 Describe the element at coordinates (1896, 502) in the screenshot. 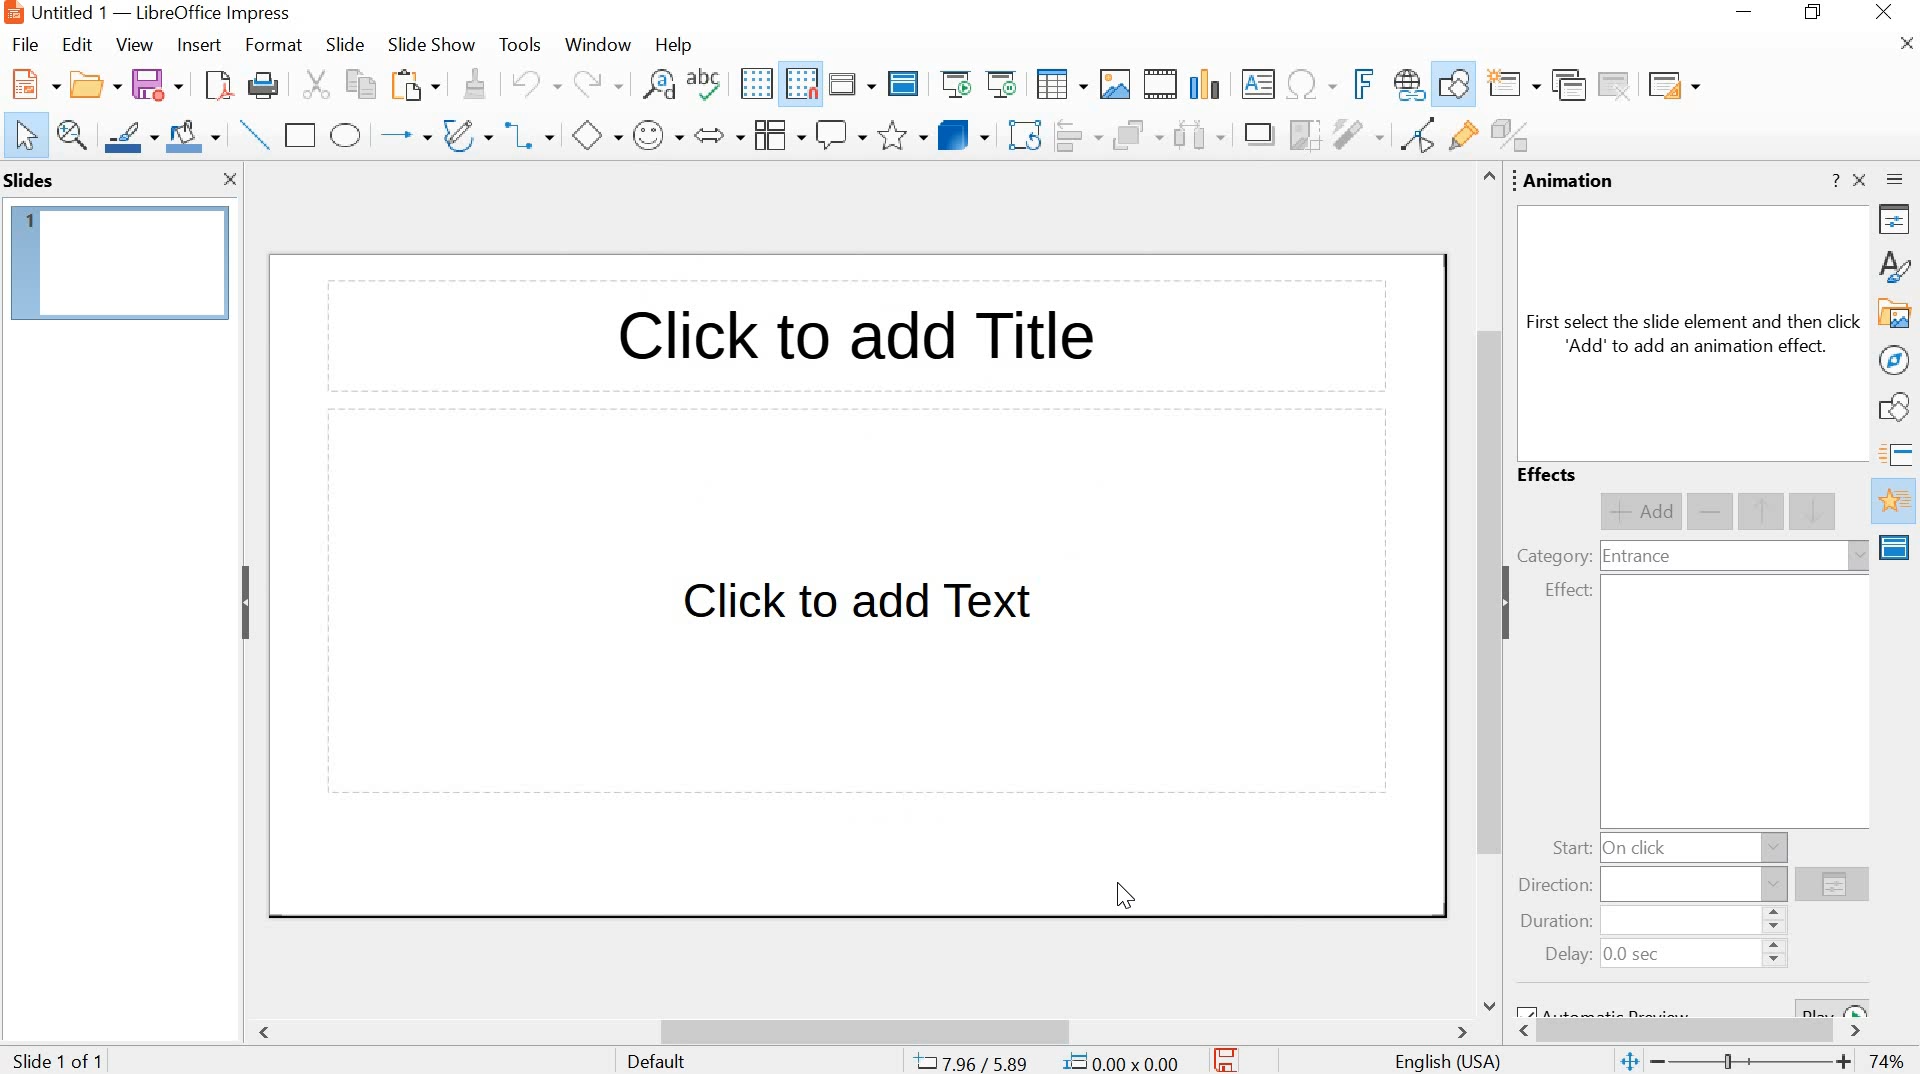

I see `animation` at that location.